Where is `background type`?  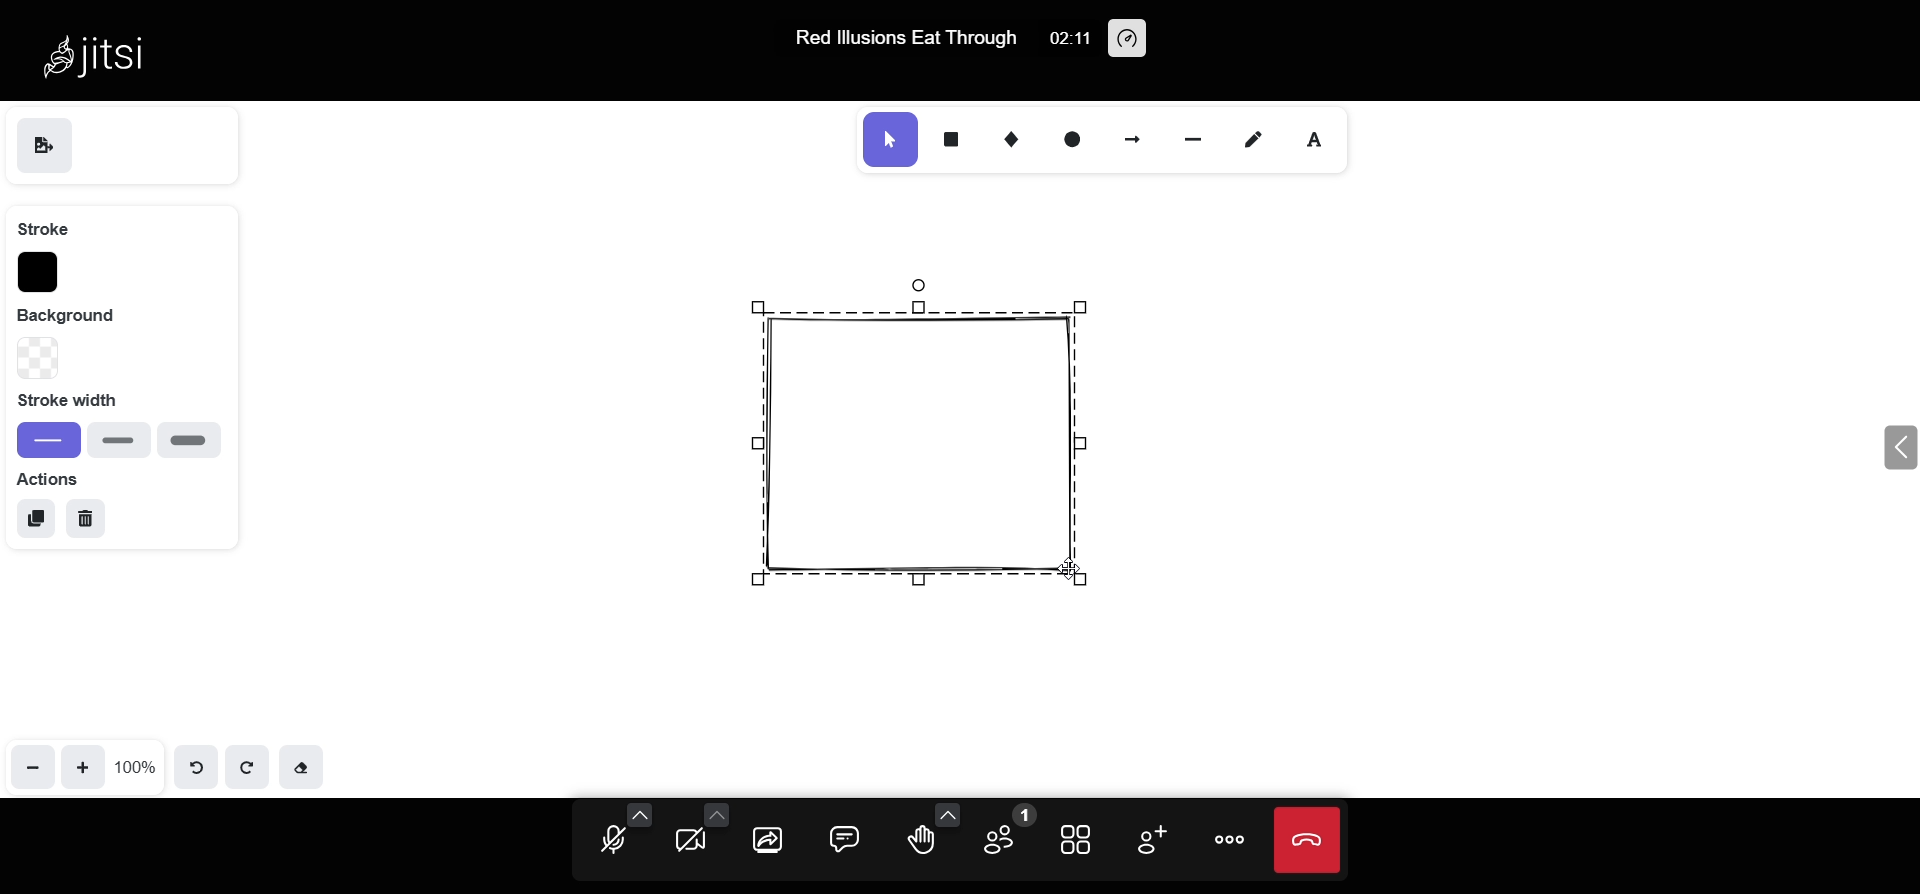
background type is located at coordinates (36, 358).